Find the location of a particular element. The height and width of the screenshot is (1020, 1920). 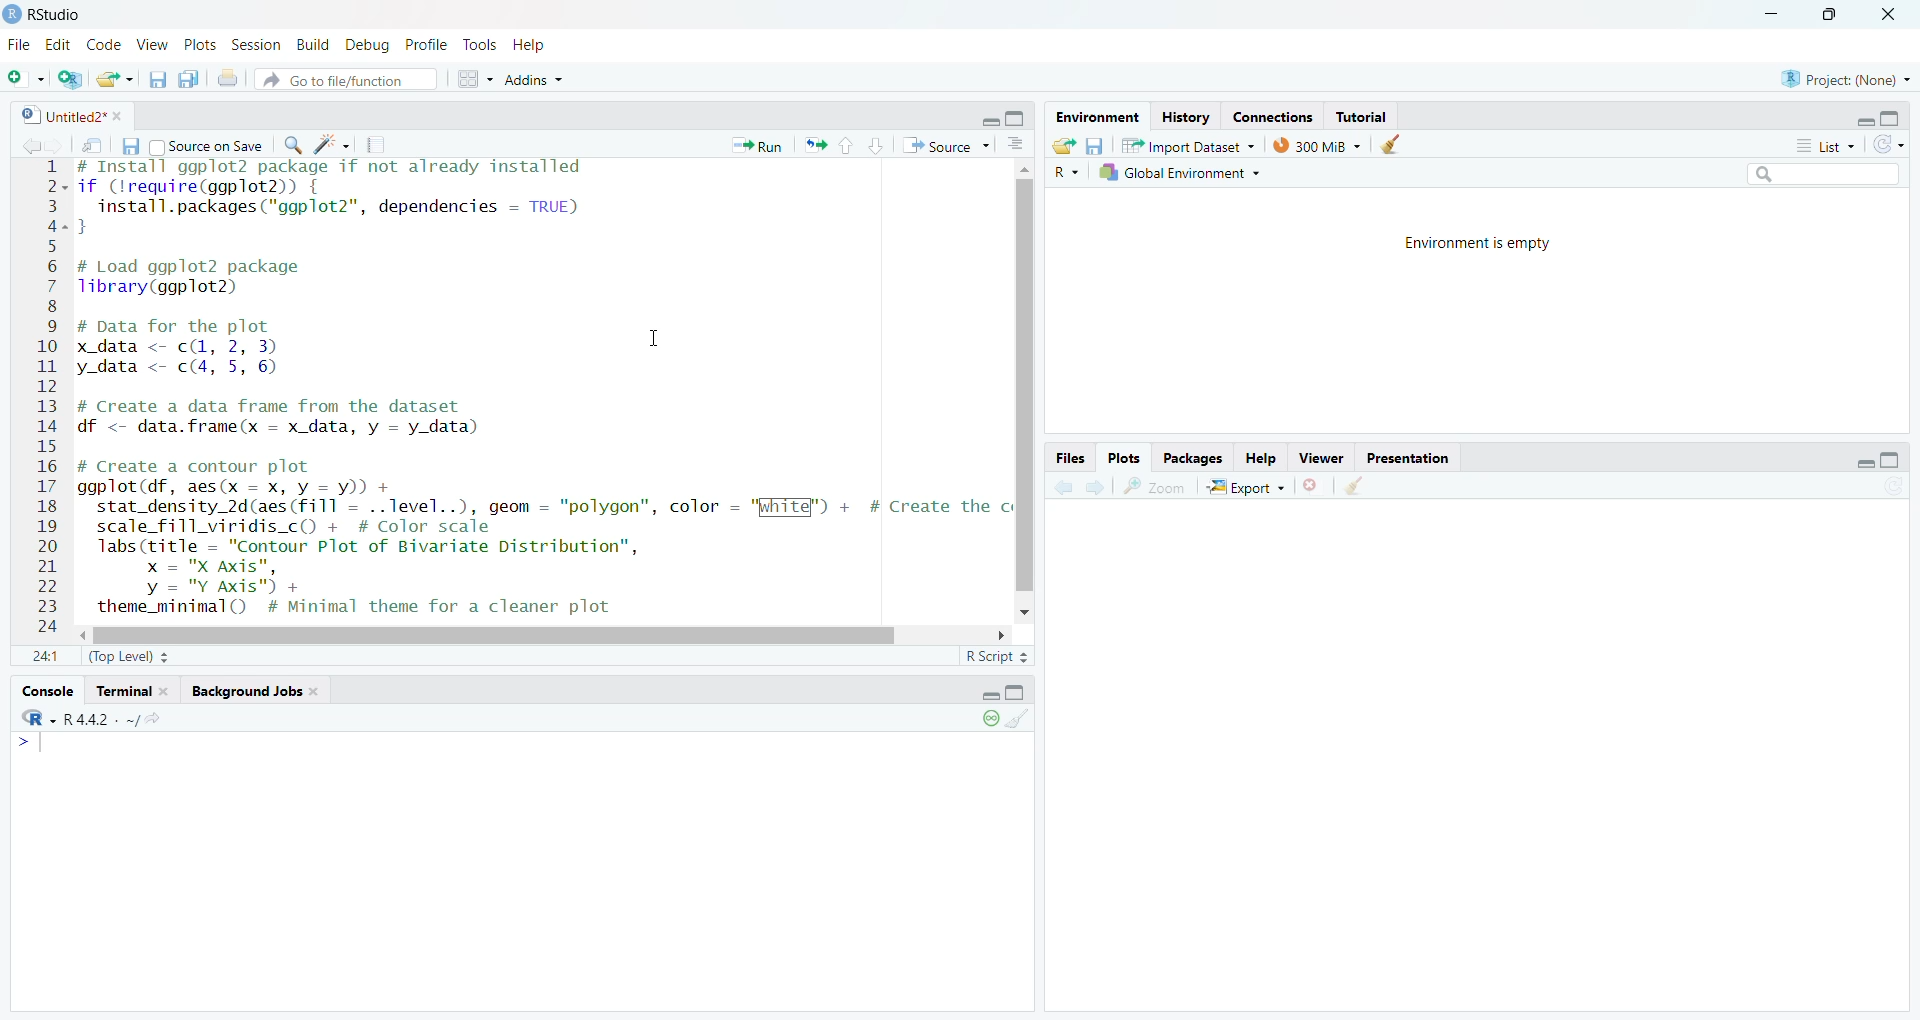

List  is located at coordinates (1828, 146).